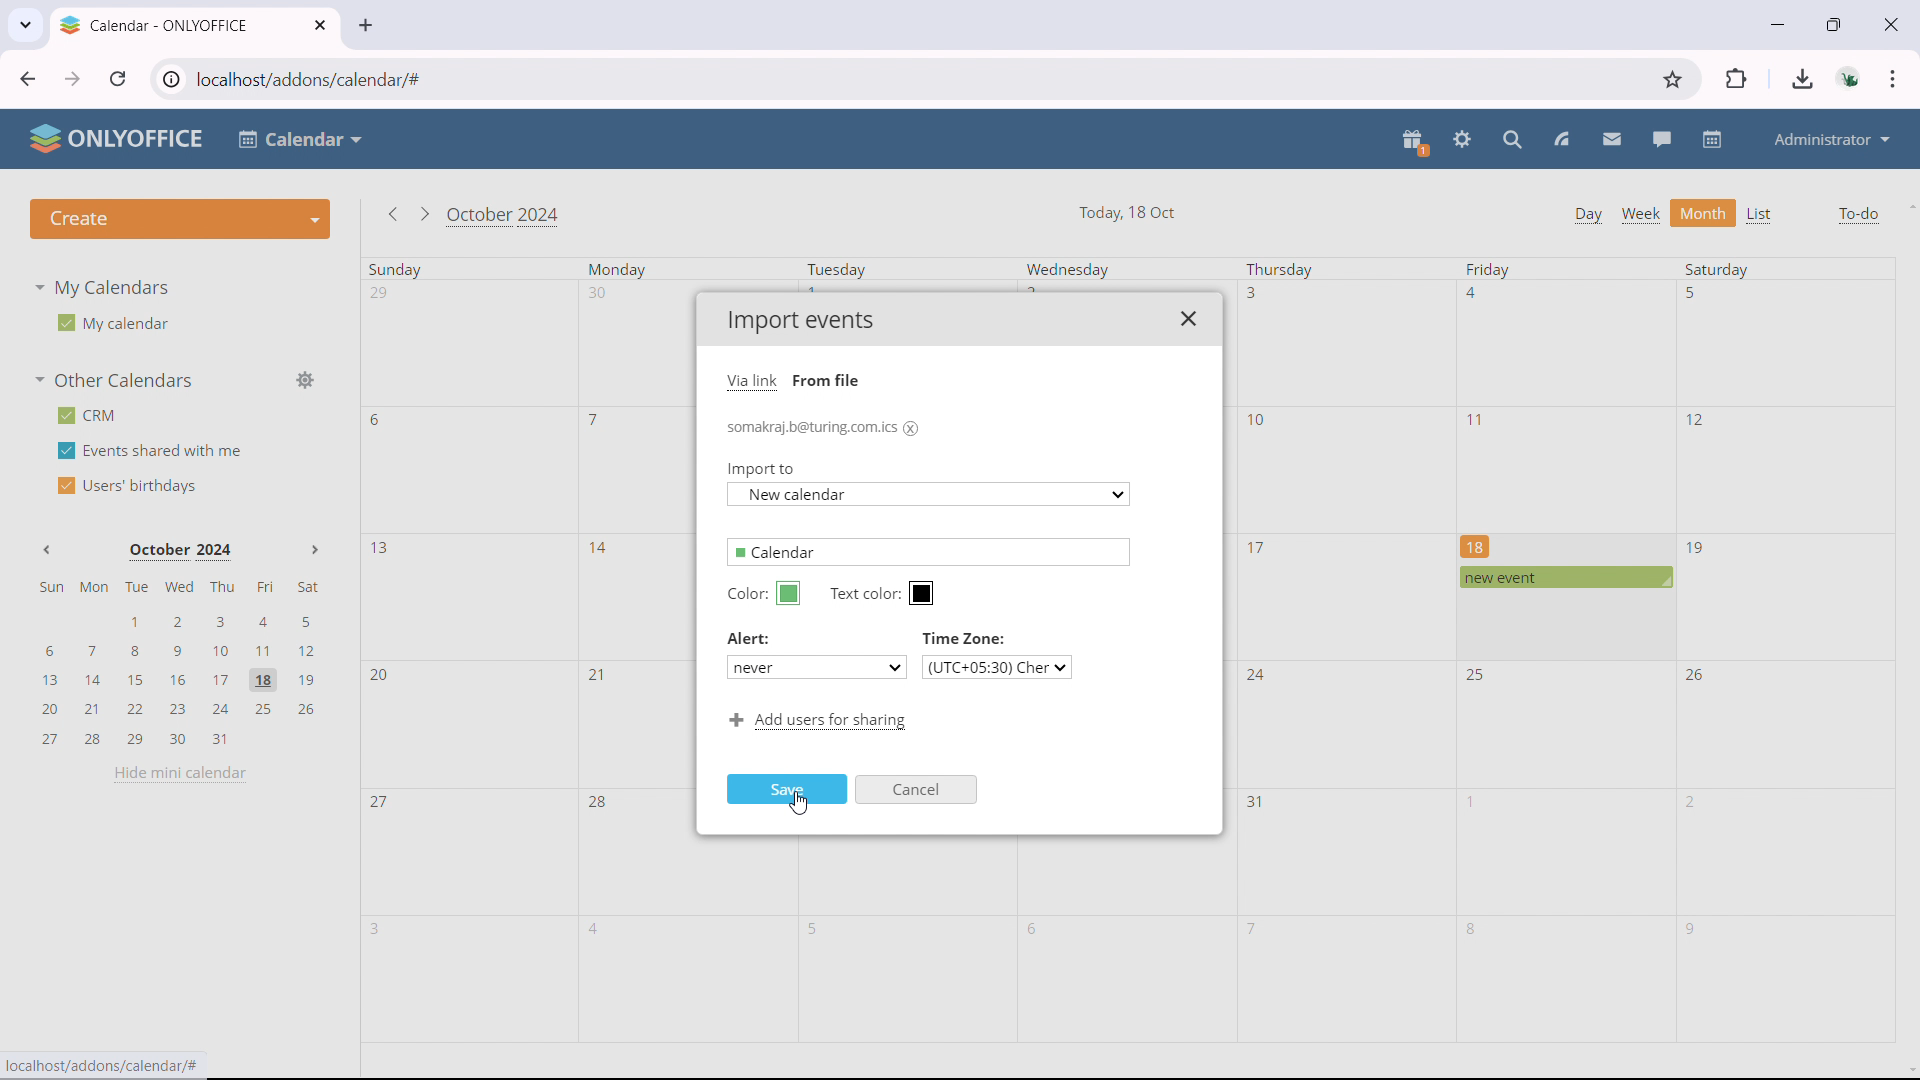  I want to click on somakraj.b@turing.com.ics, so click(822, 428).